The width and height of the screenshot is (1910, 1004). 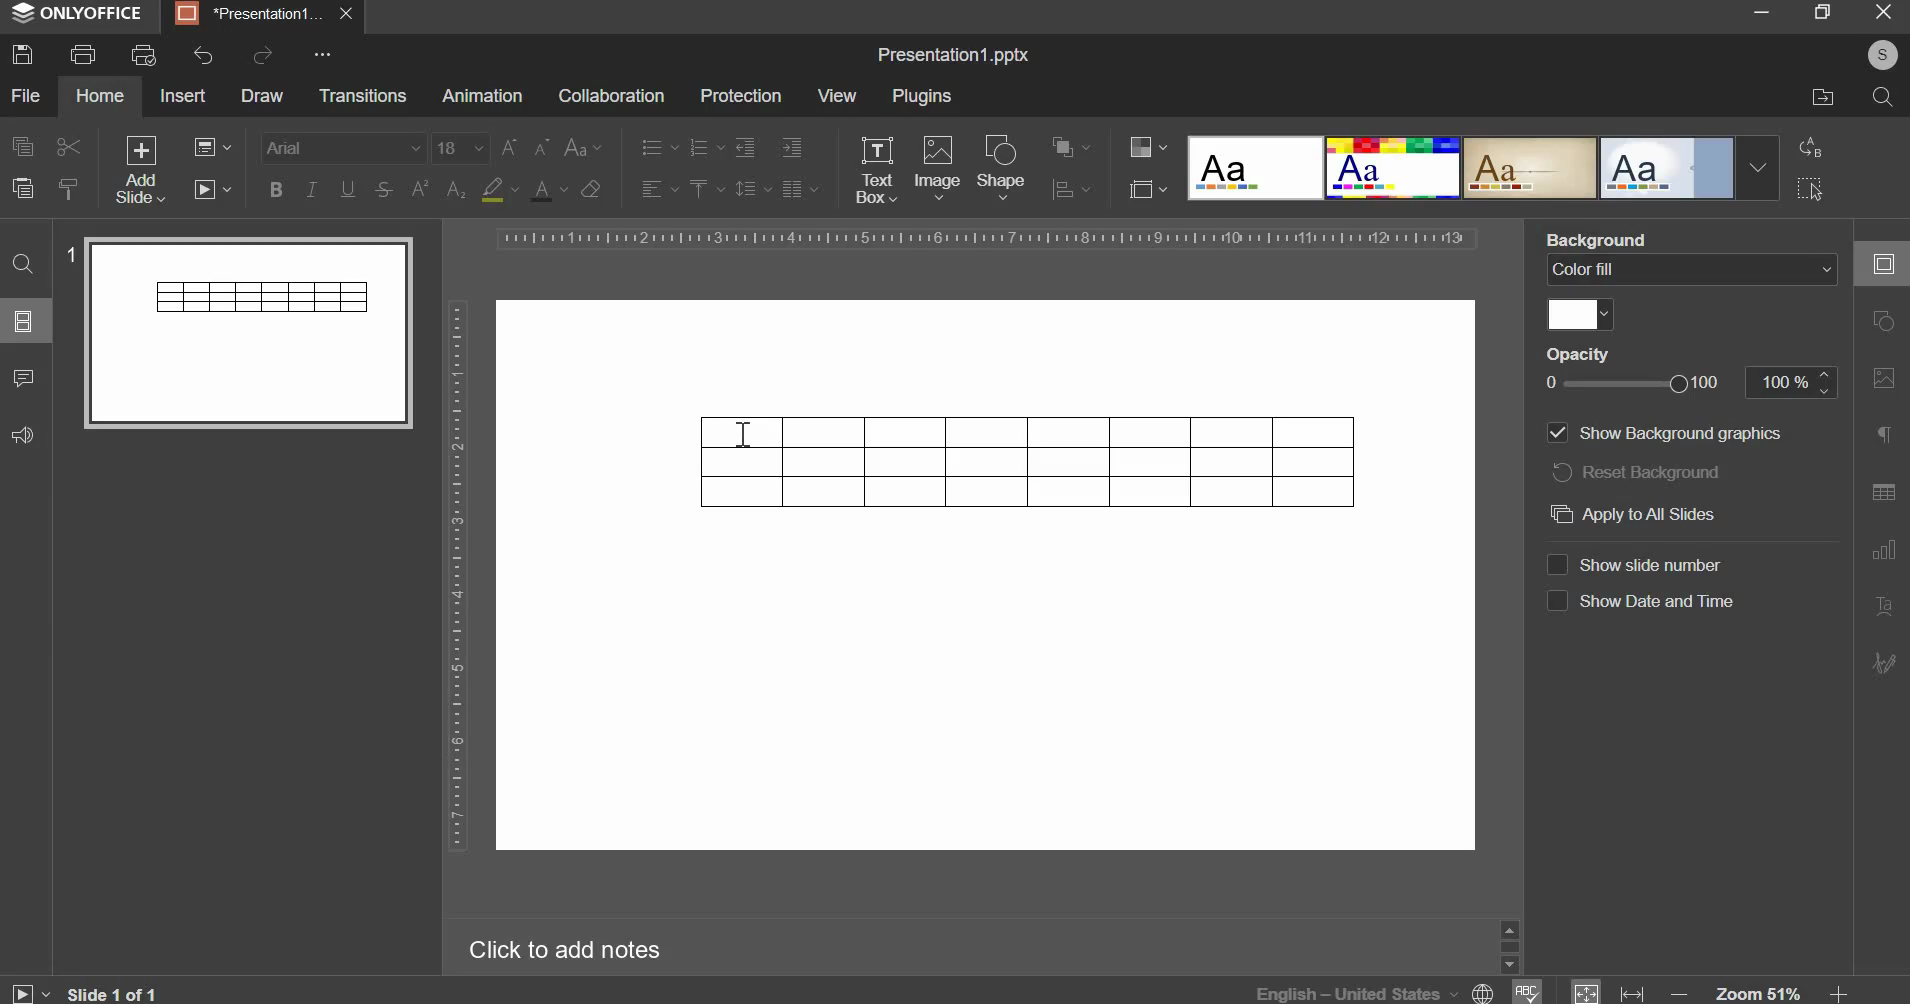 I want to click on save, so click(x=22, y=54).